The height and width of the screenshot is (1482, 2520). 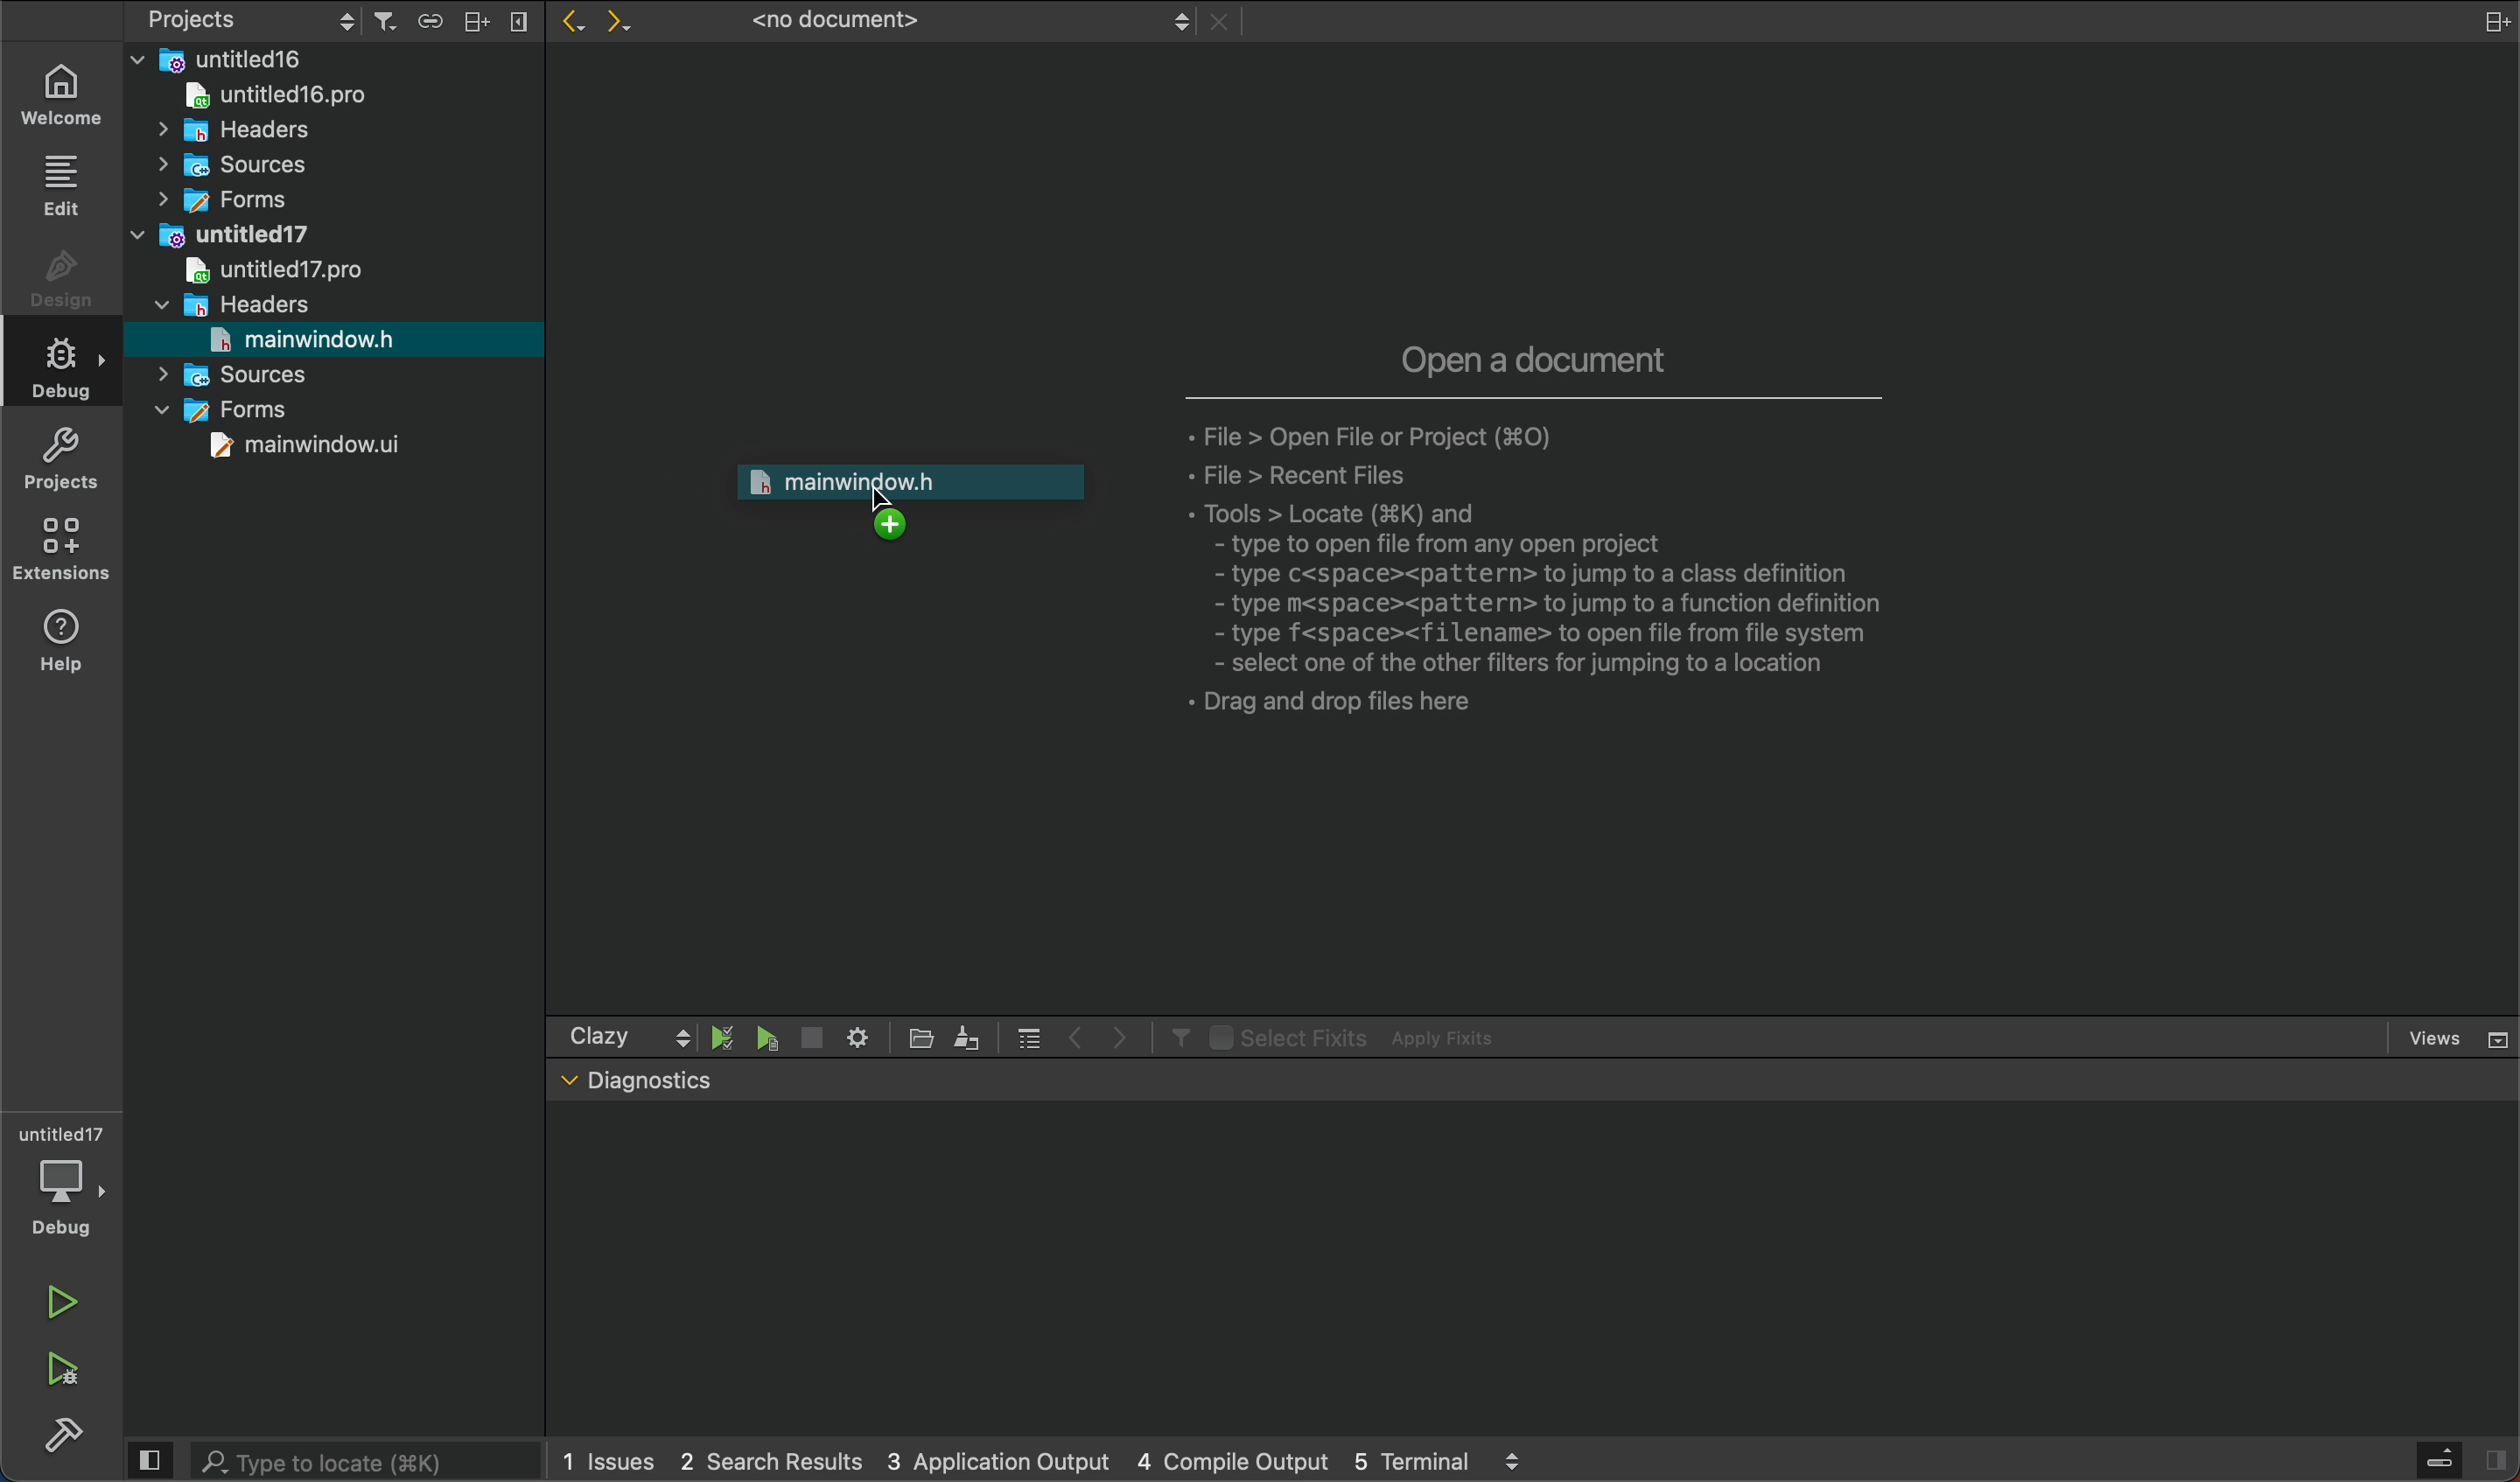 I want to click on DESIGN, so click(x=59, y=284).